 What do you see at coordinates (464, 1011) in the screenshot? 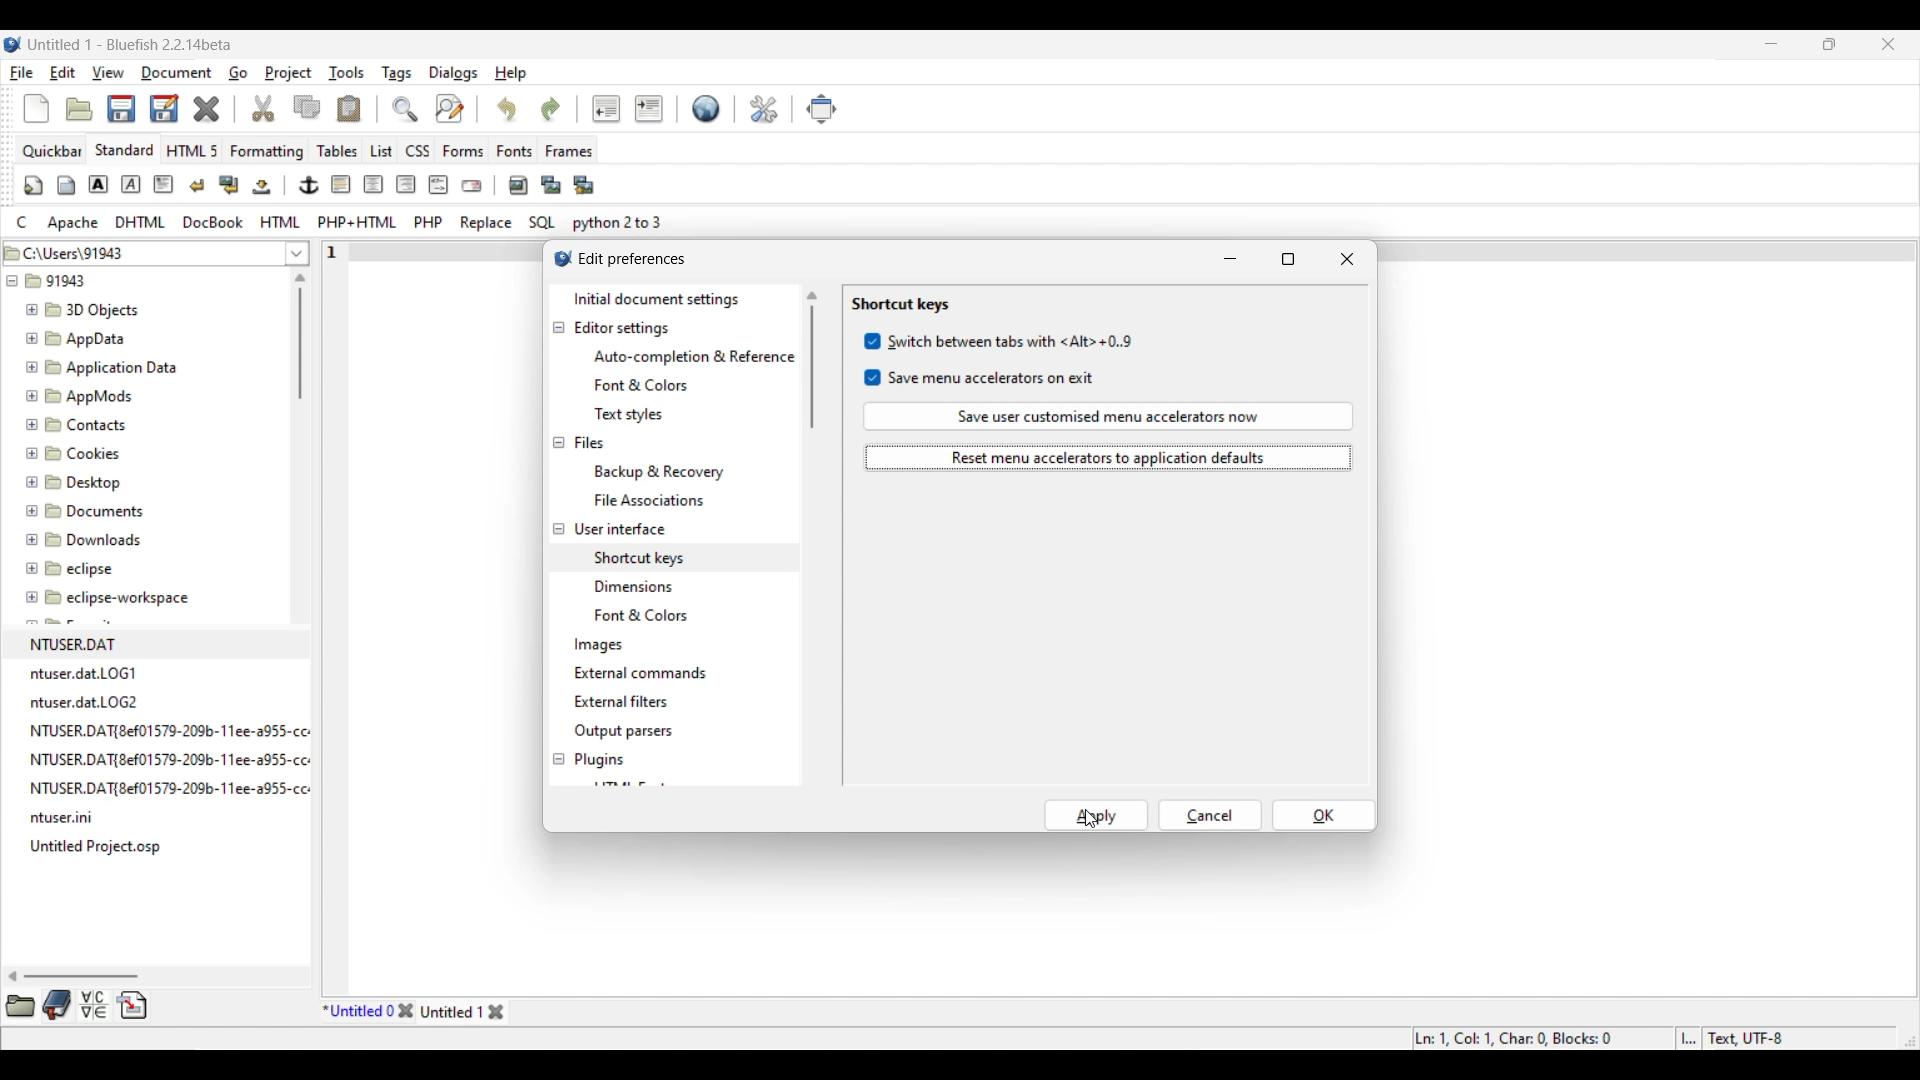
I see `Other tab` at bounding box center [464, 1011].